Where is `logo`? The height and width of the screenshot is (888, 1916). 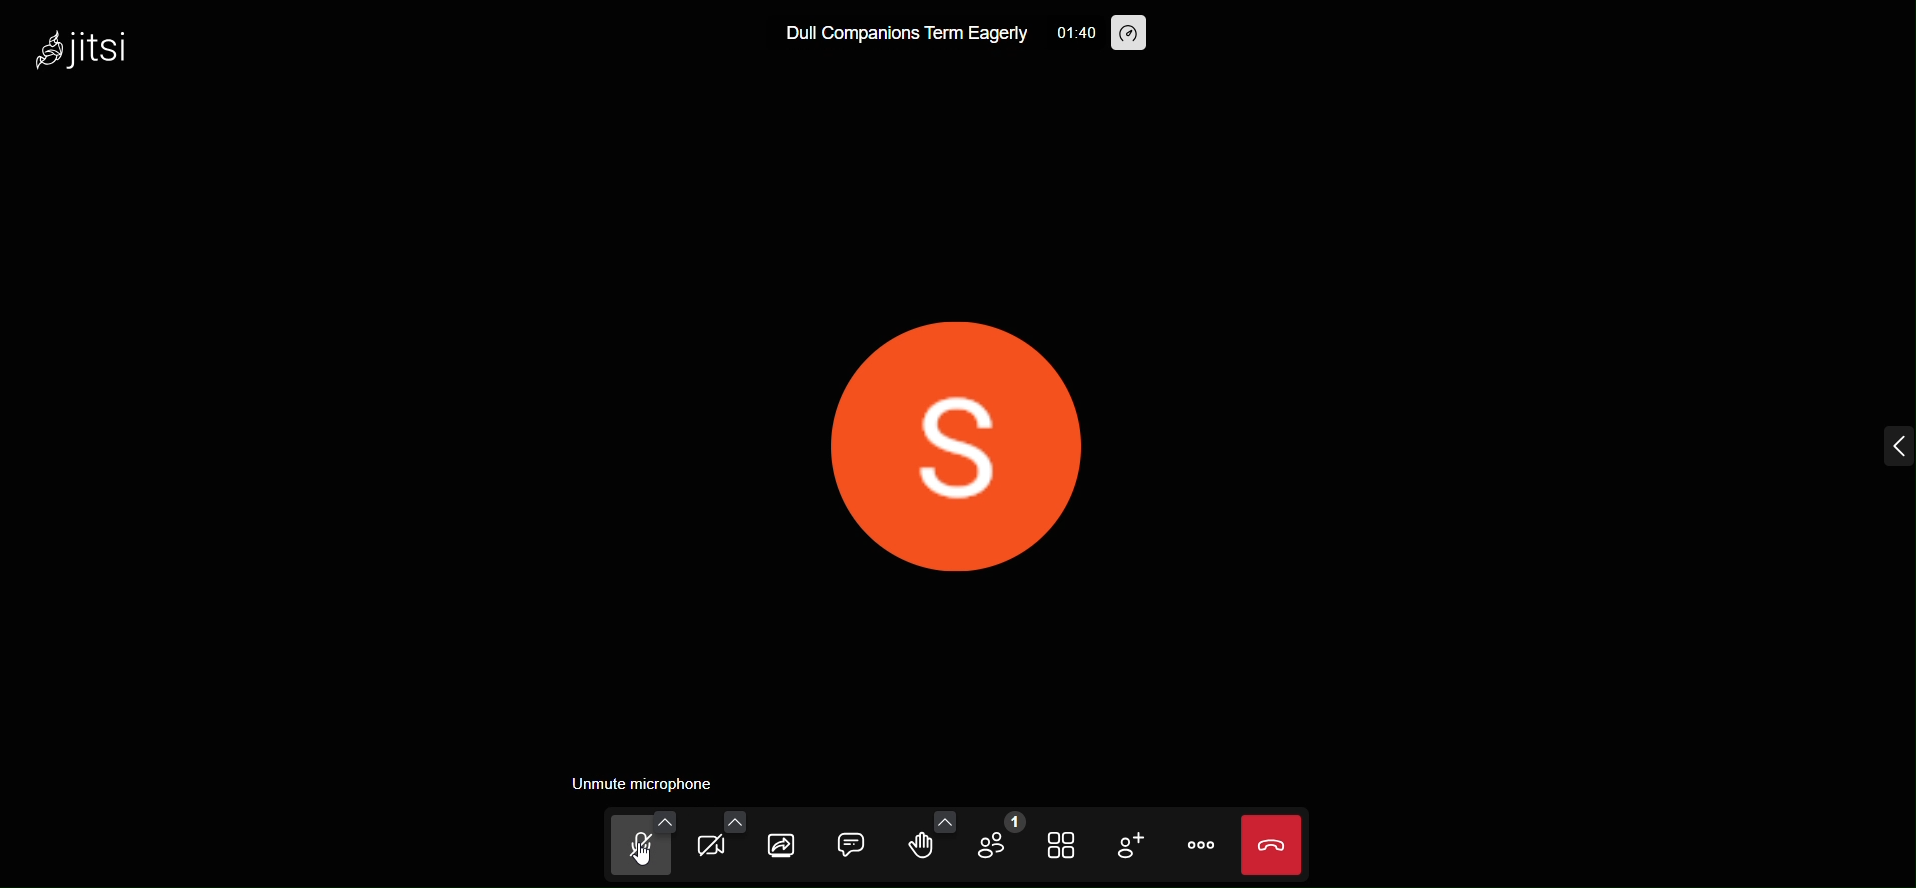
logo is located at coordinates (92, 47).